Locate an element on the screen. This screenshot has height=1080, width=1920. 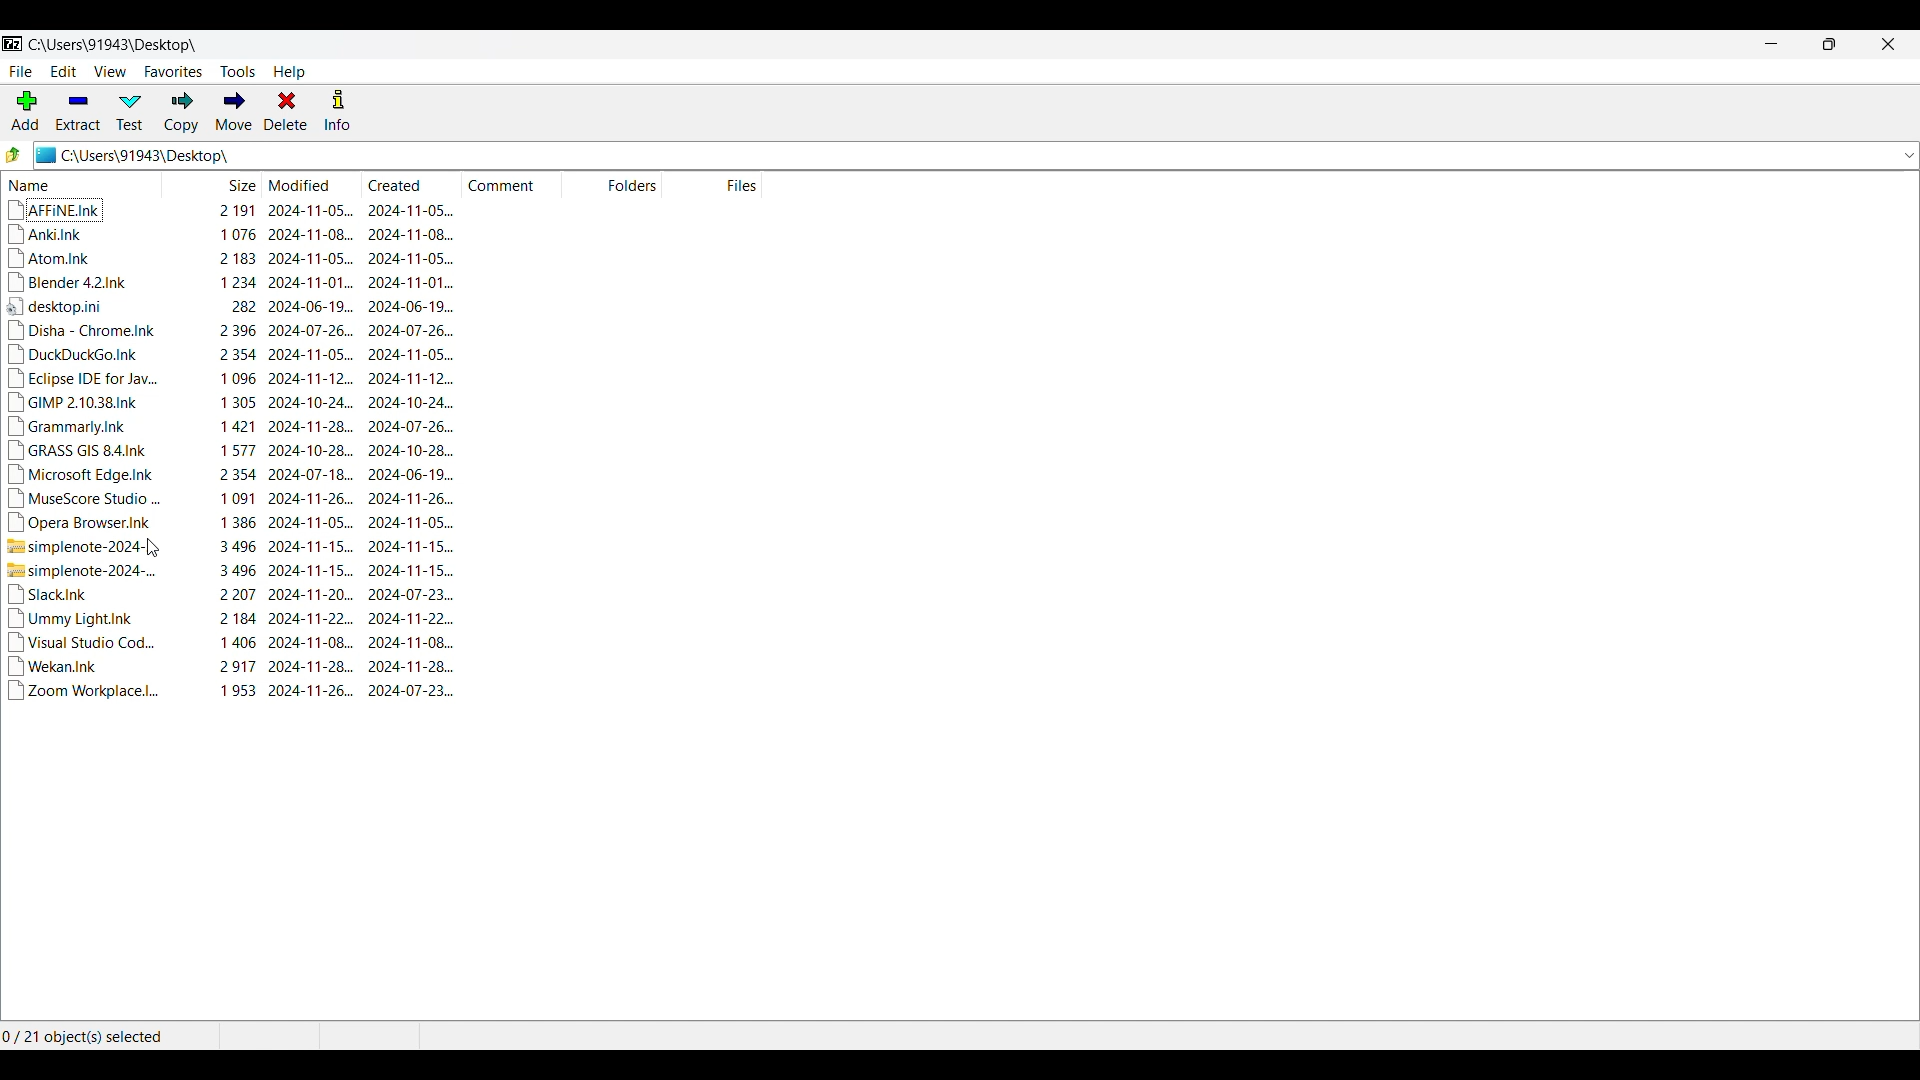
Resize is located at coordinates (1829, 44).